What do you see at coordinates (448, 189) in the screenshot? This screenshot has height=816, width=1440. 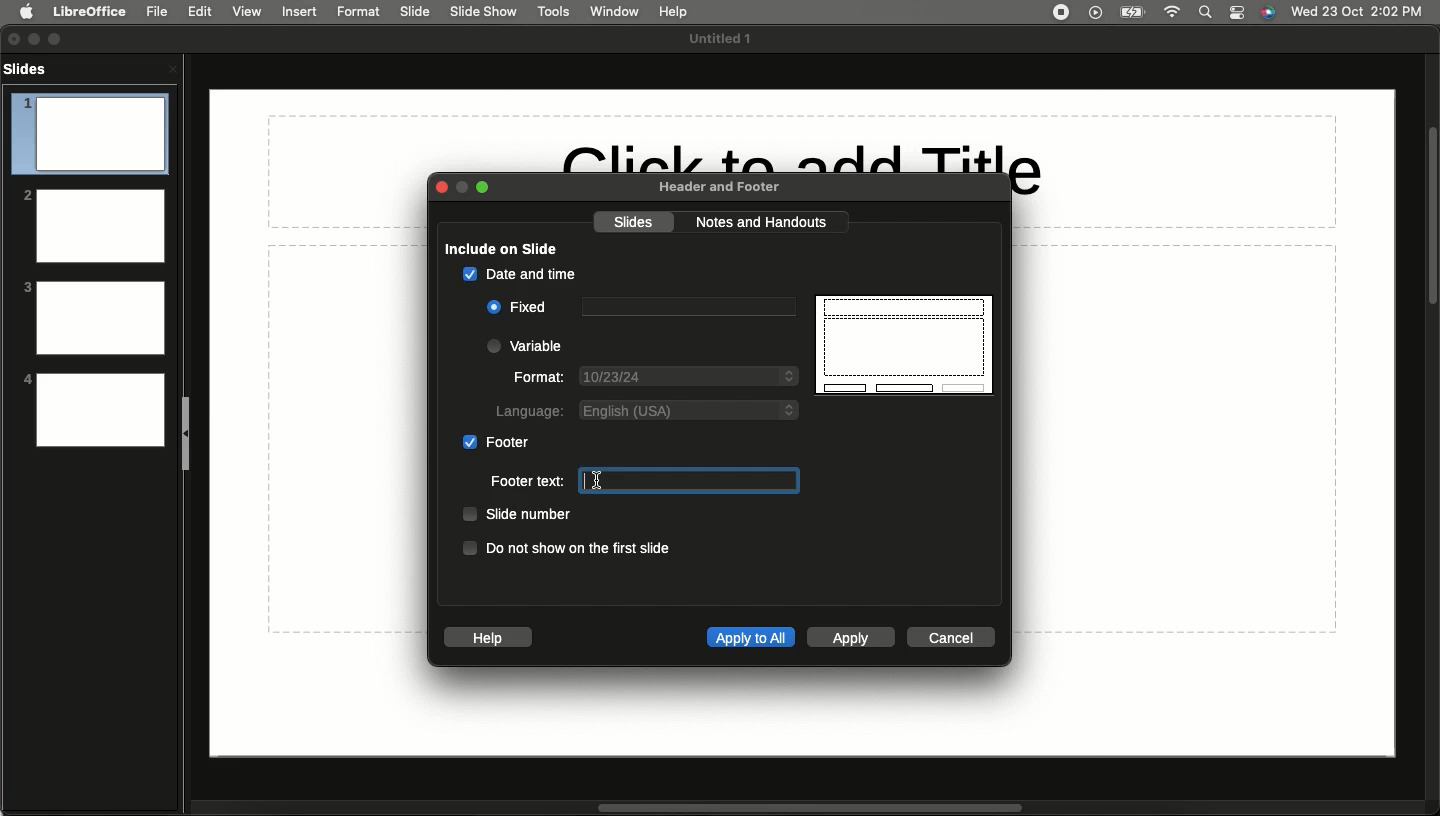 I see `Close` at bounding box center [448, 189].